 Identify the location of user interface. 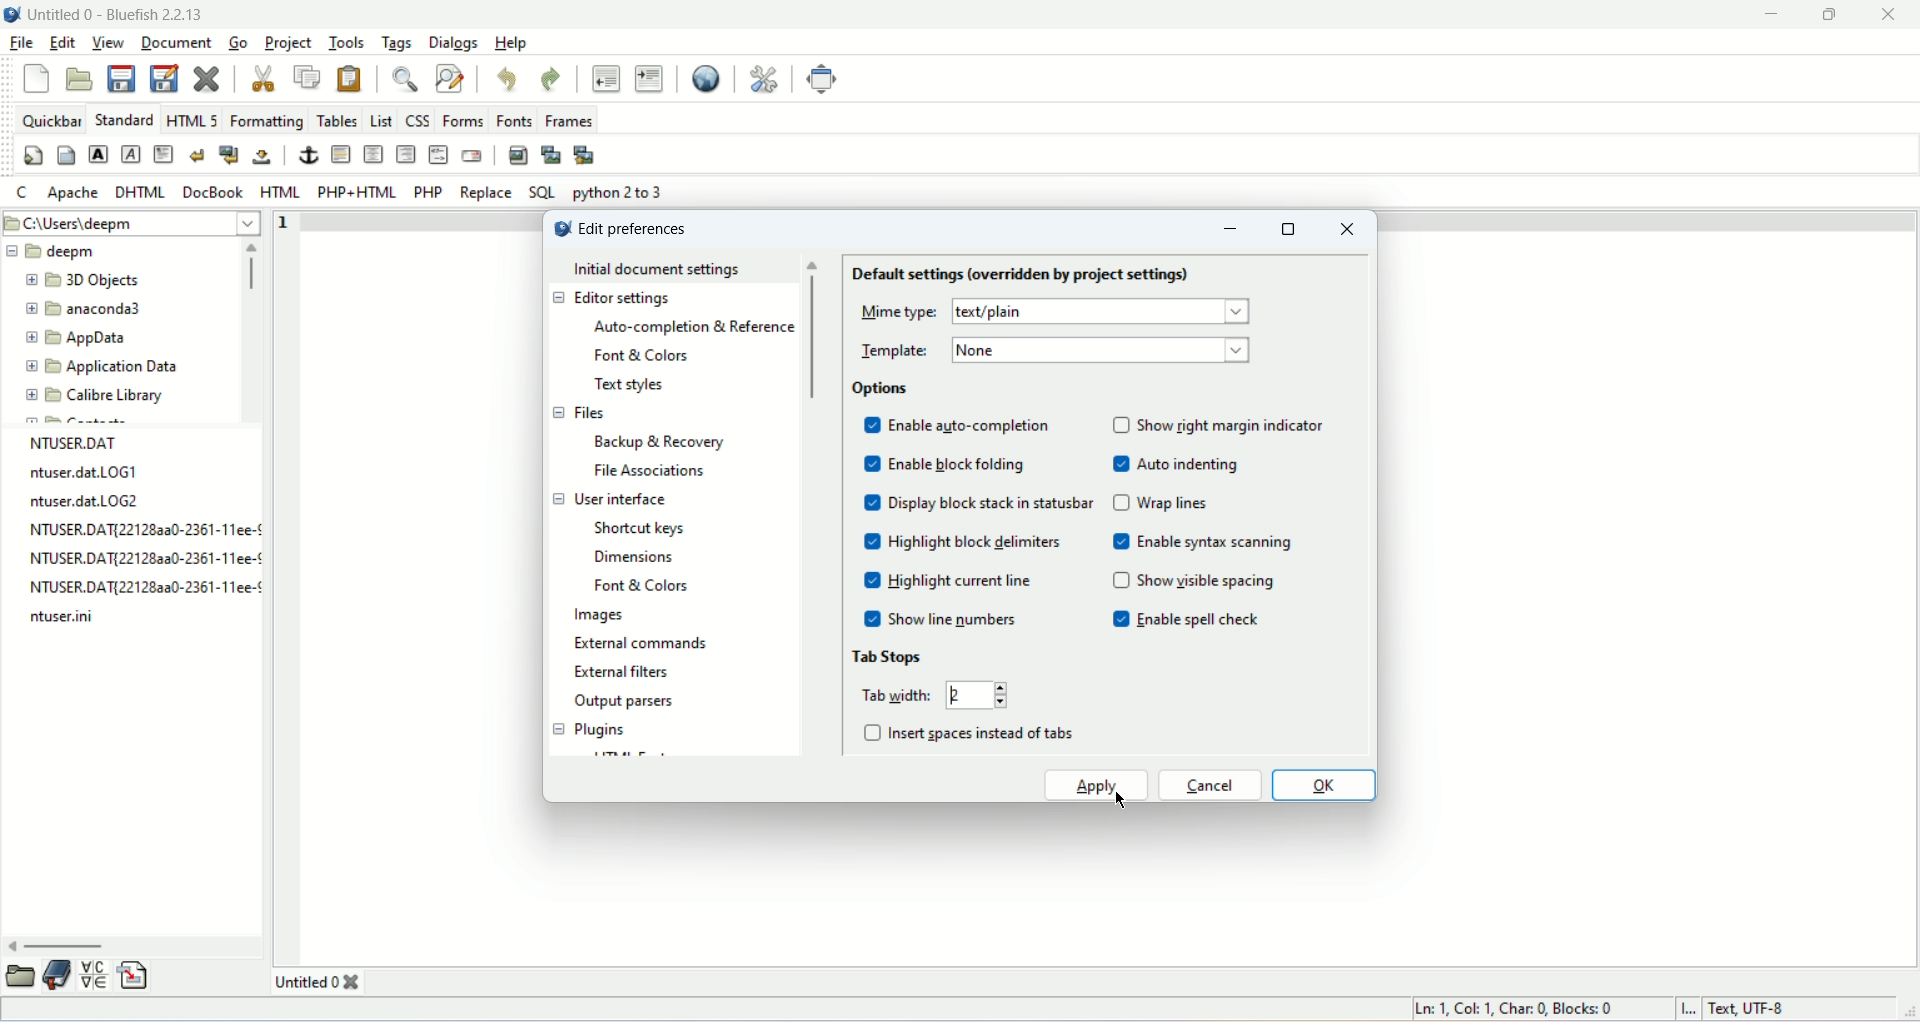
(608, 498).